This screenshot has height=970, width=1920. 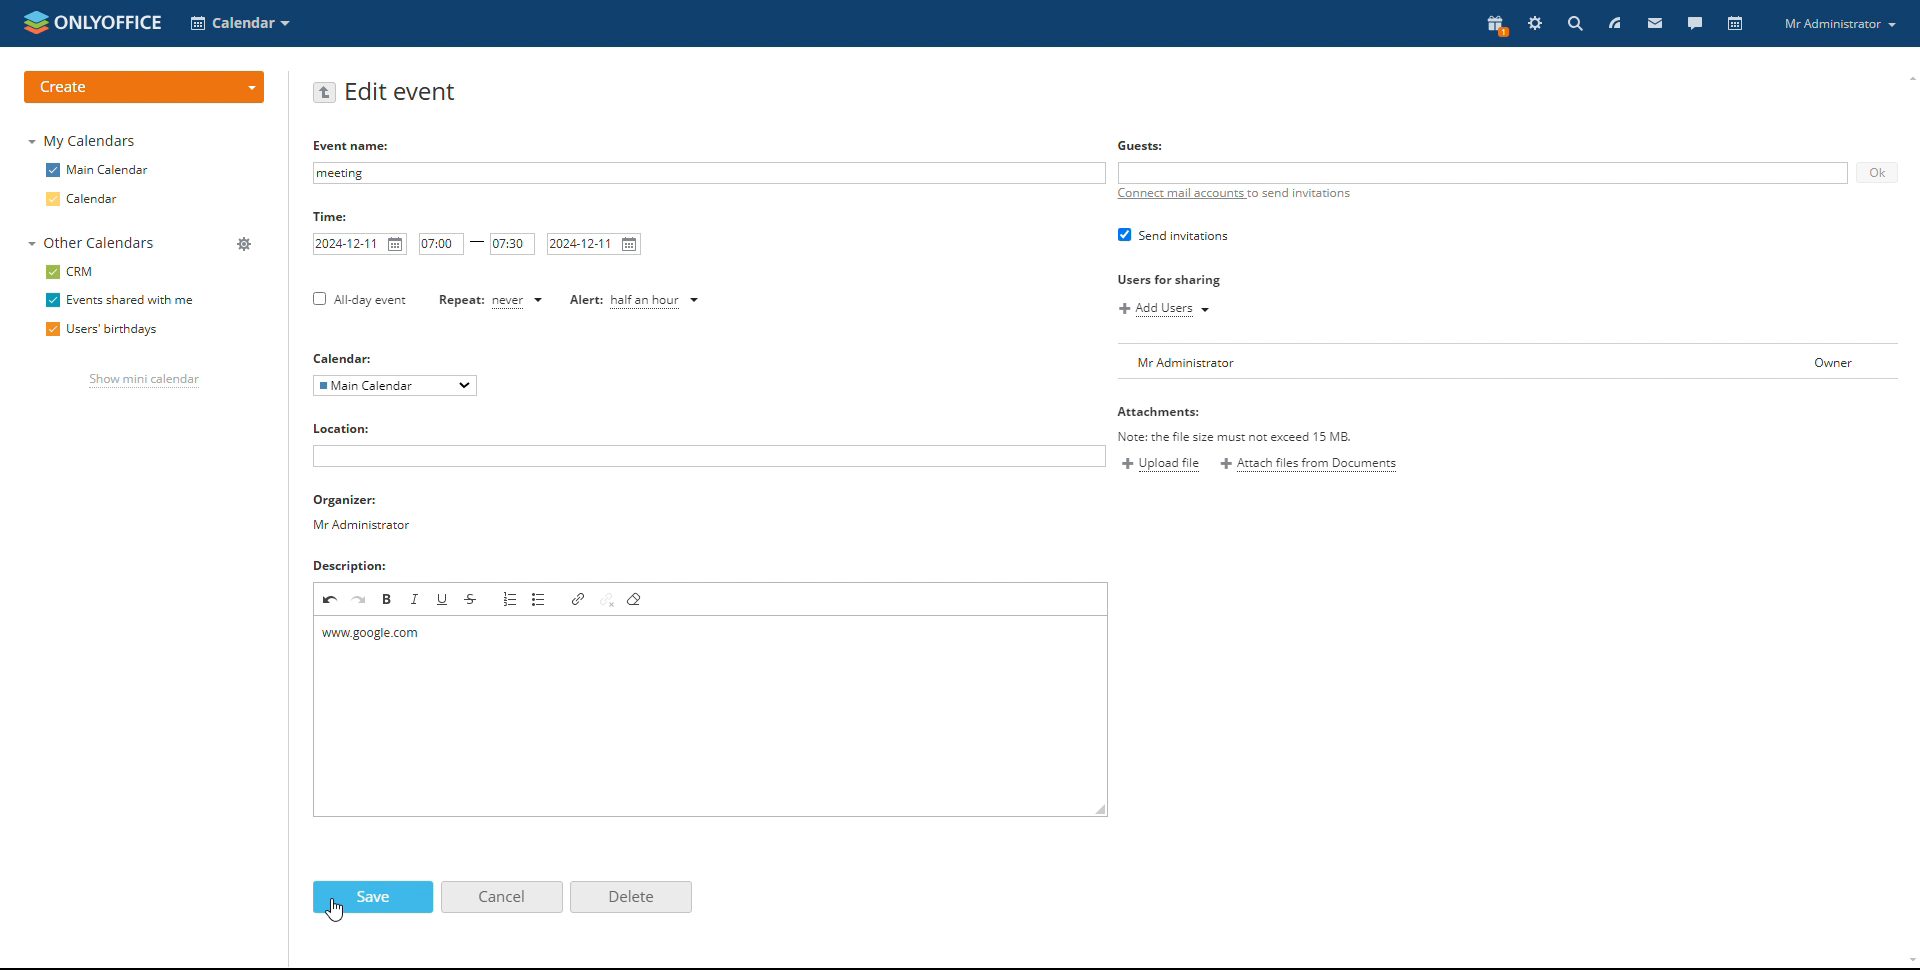 I want to click on Event name:, so click(x=354, y=145).